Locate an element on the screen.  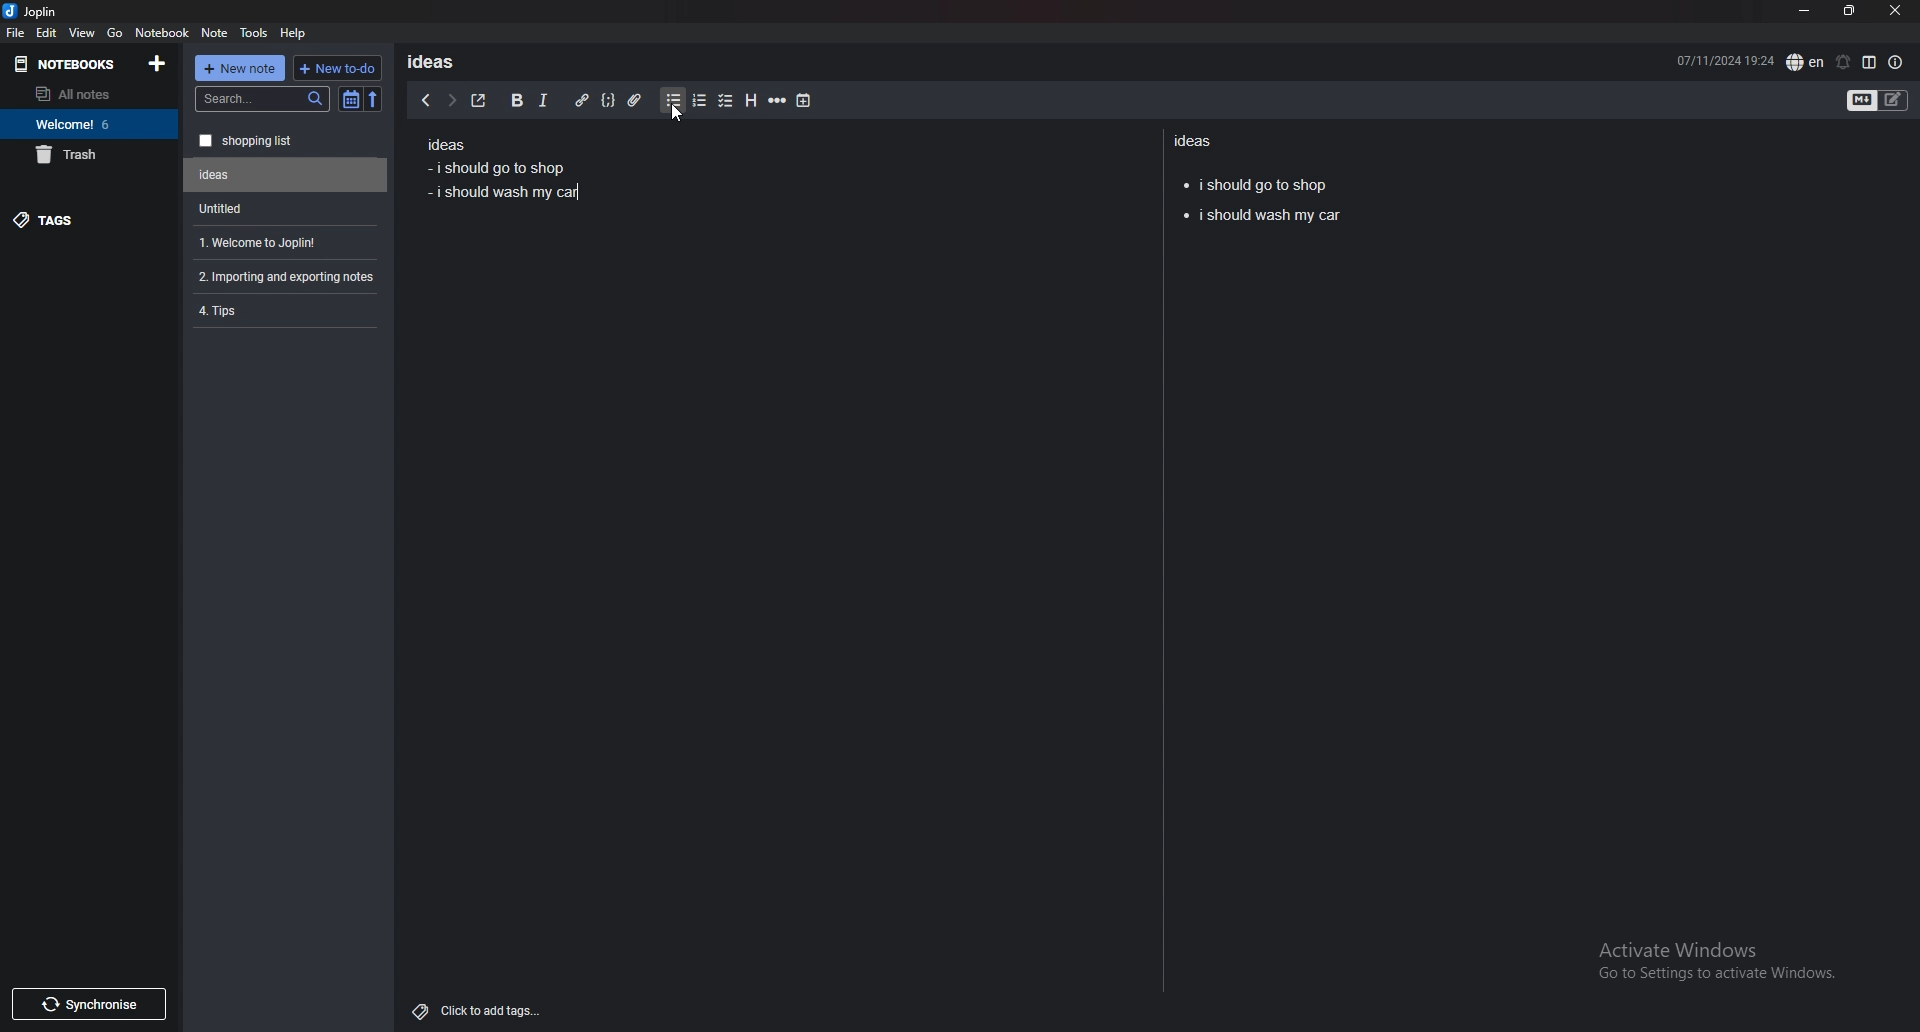
ideas is located at coordinates (1198, 140).